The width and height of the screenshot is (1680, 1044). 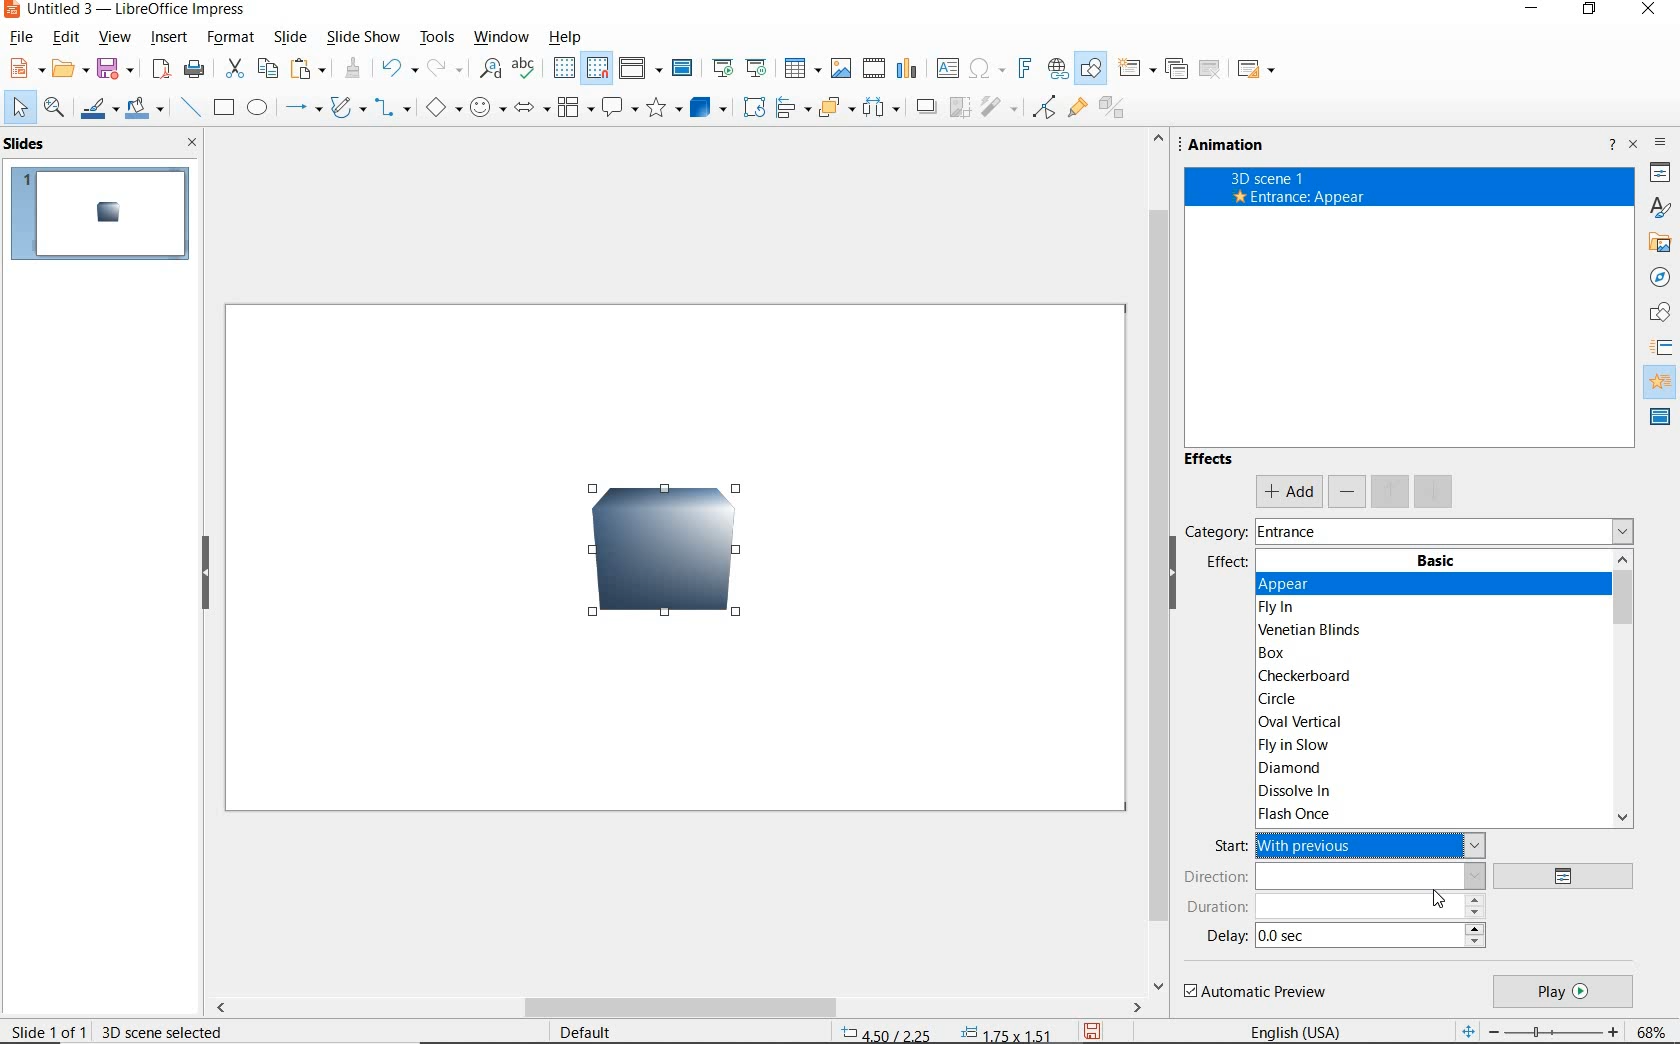 I want to click on STYLES, so click(x=1659, y=208).